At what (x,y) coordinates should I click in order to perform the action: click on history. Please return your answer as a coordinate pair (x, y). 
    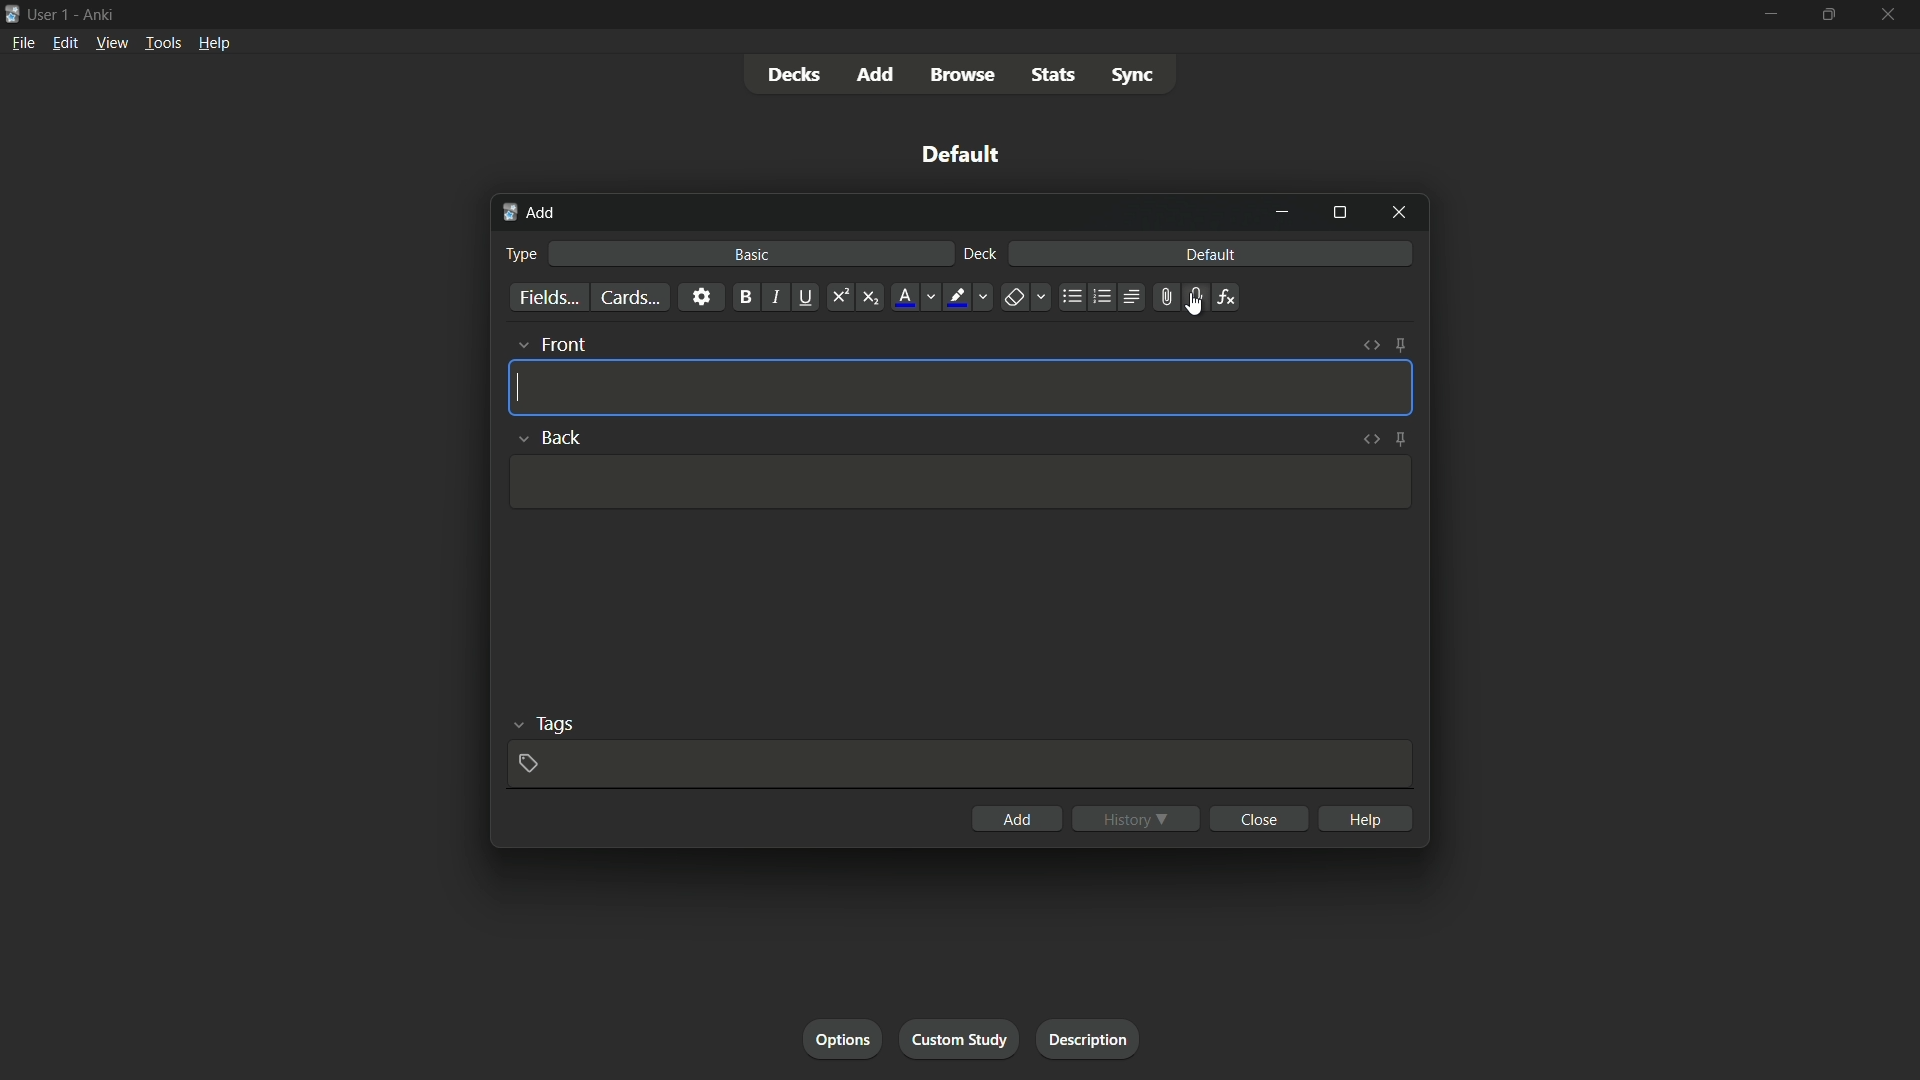
    Looking at the image, I should click on (1136, 818).